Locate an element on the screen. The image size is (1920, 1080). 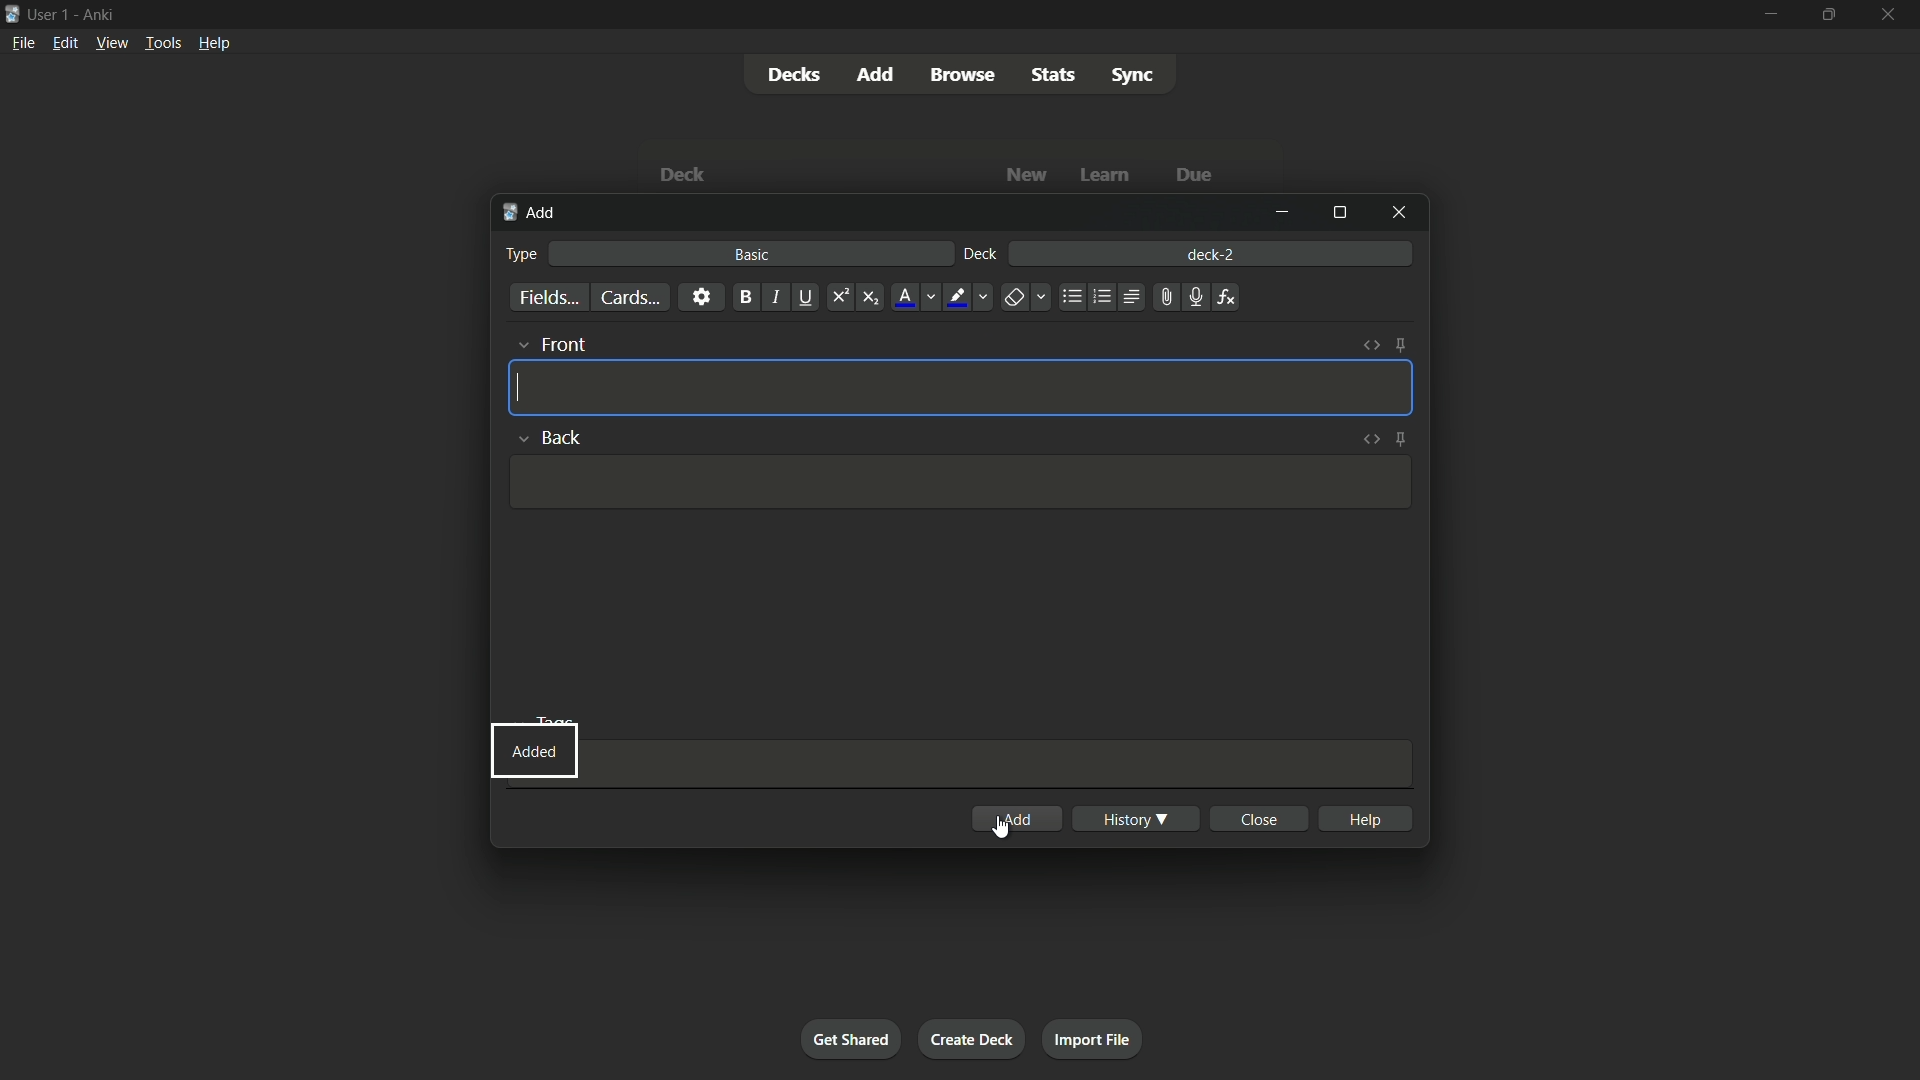
toggle html editor is located at coordinates (1375, 343).